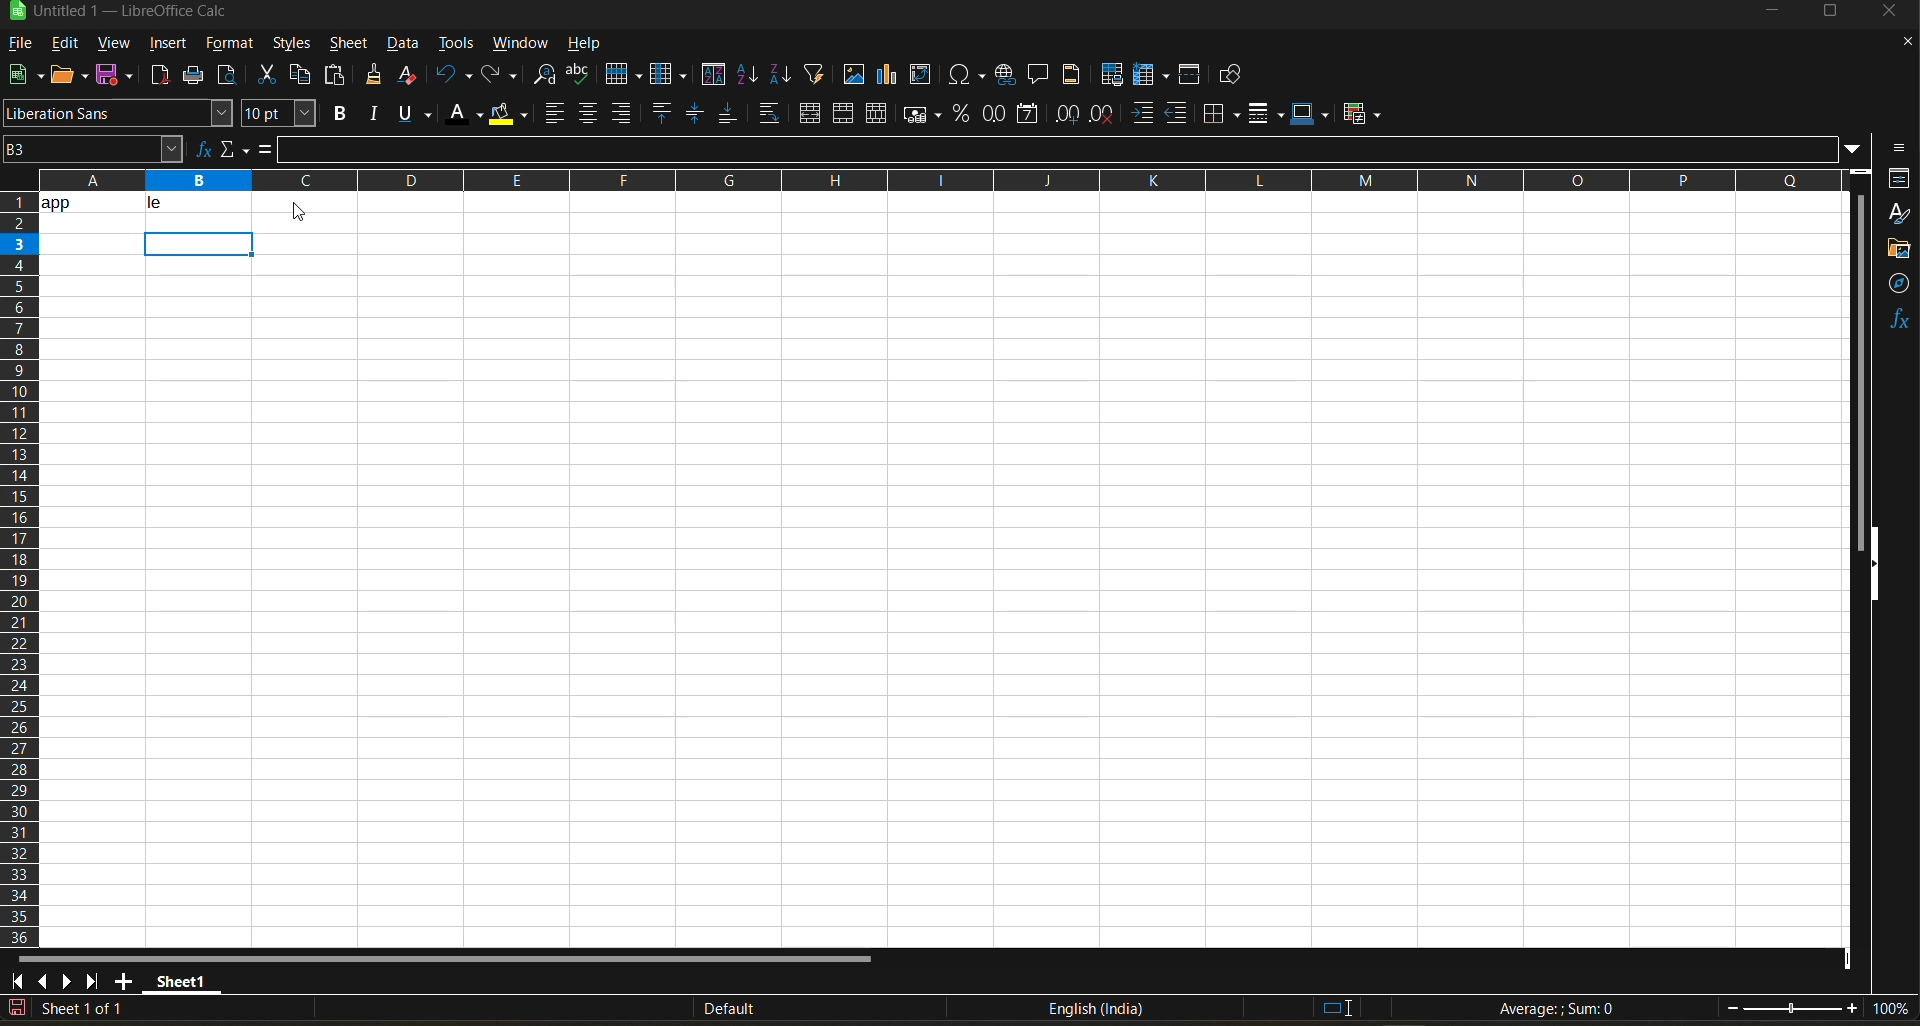 This screenshot has height=1026, width=1920. What do you see at coordinates (1067, 115) in the screenshot?
I see `add decimal place` at bounding box center [1067, 115].